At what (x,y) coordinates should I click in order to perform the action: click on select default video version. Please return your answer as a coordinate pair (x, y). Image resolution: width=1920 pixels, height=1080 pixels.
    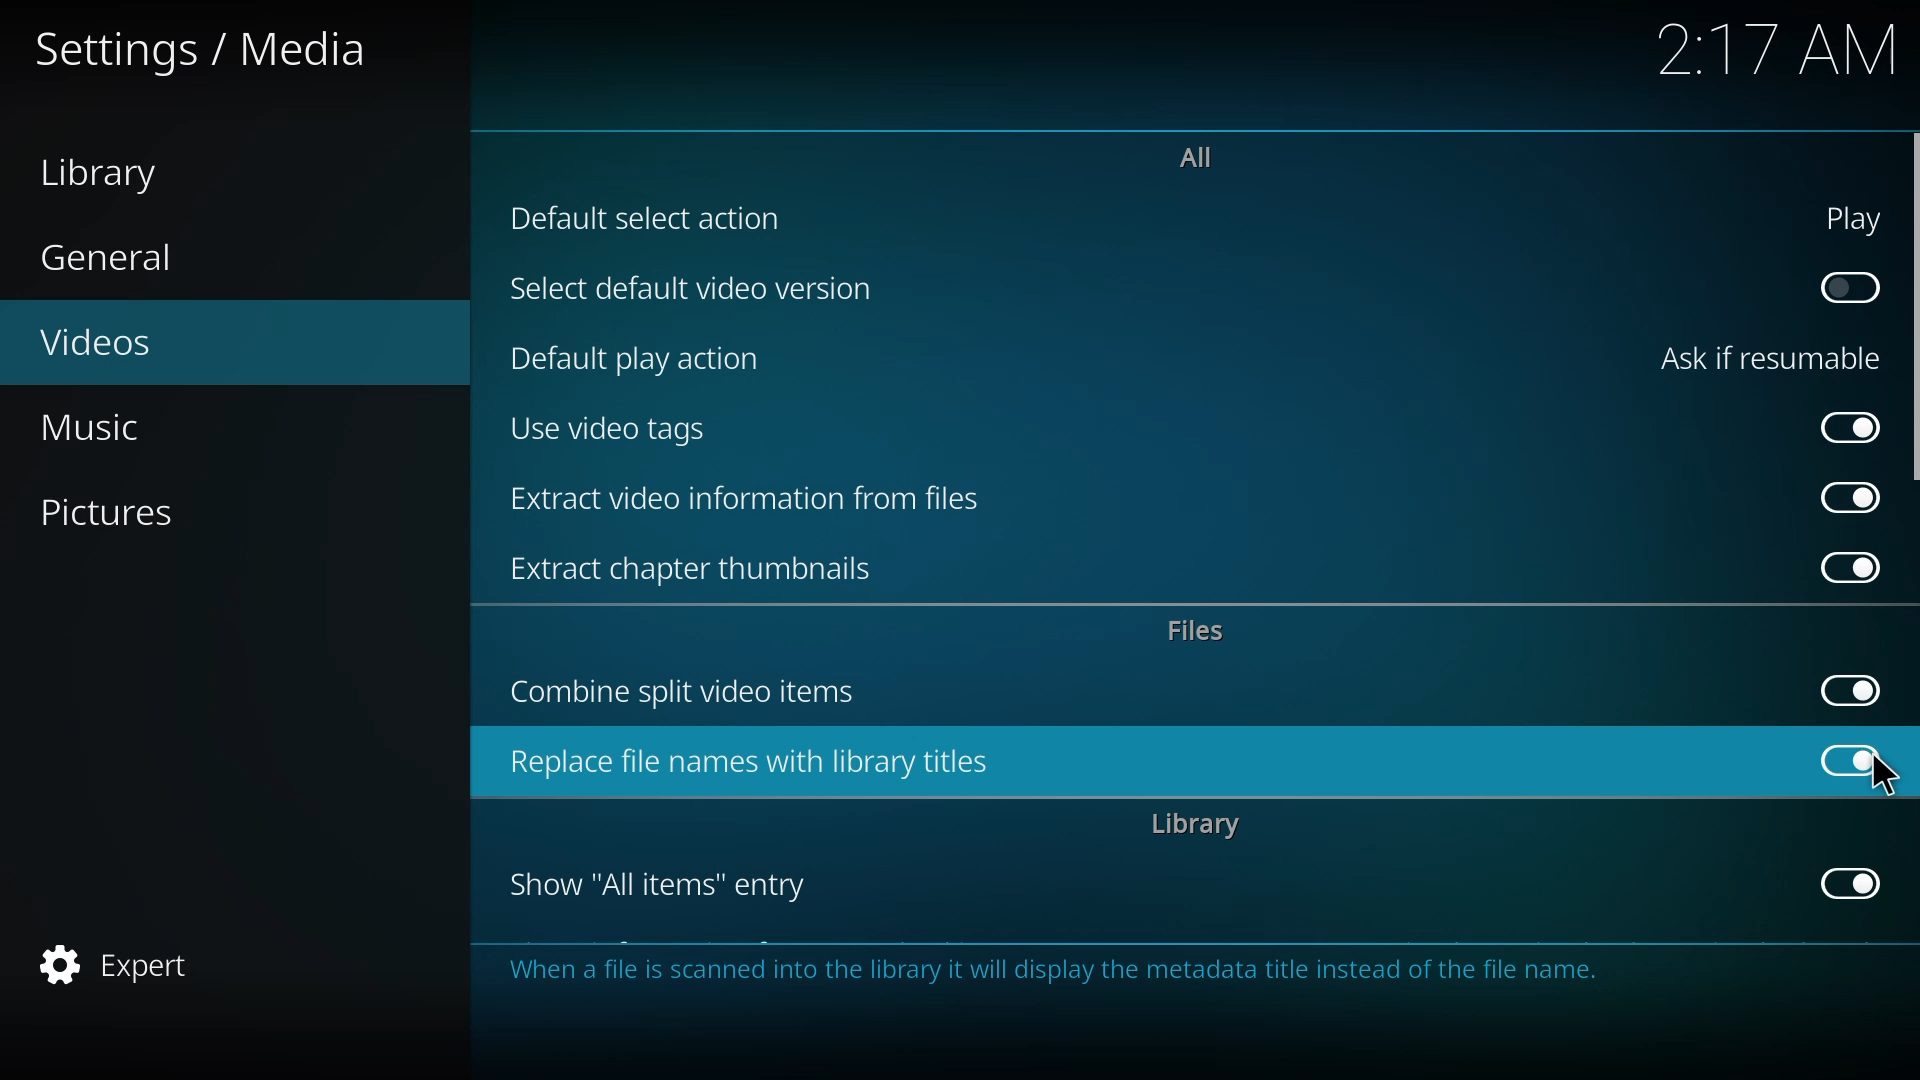
    Looking at the image, I should click on (687, 293).